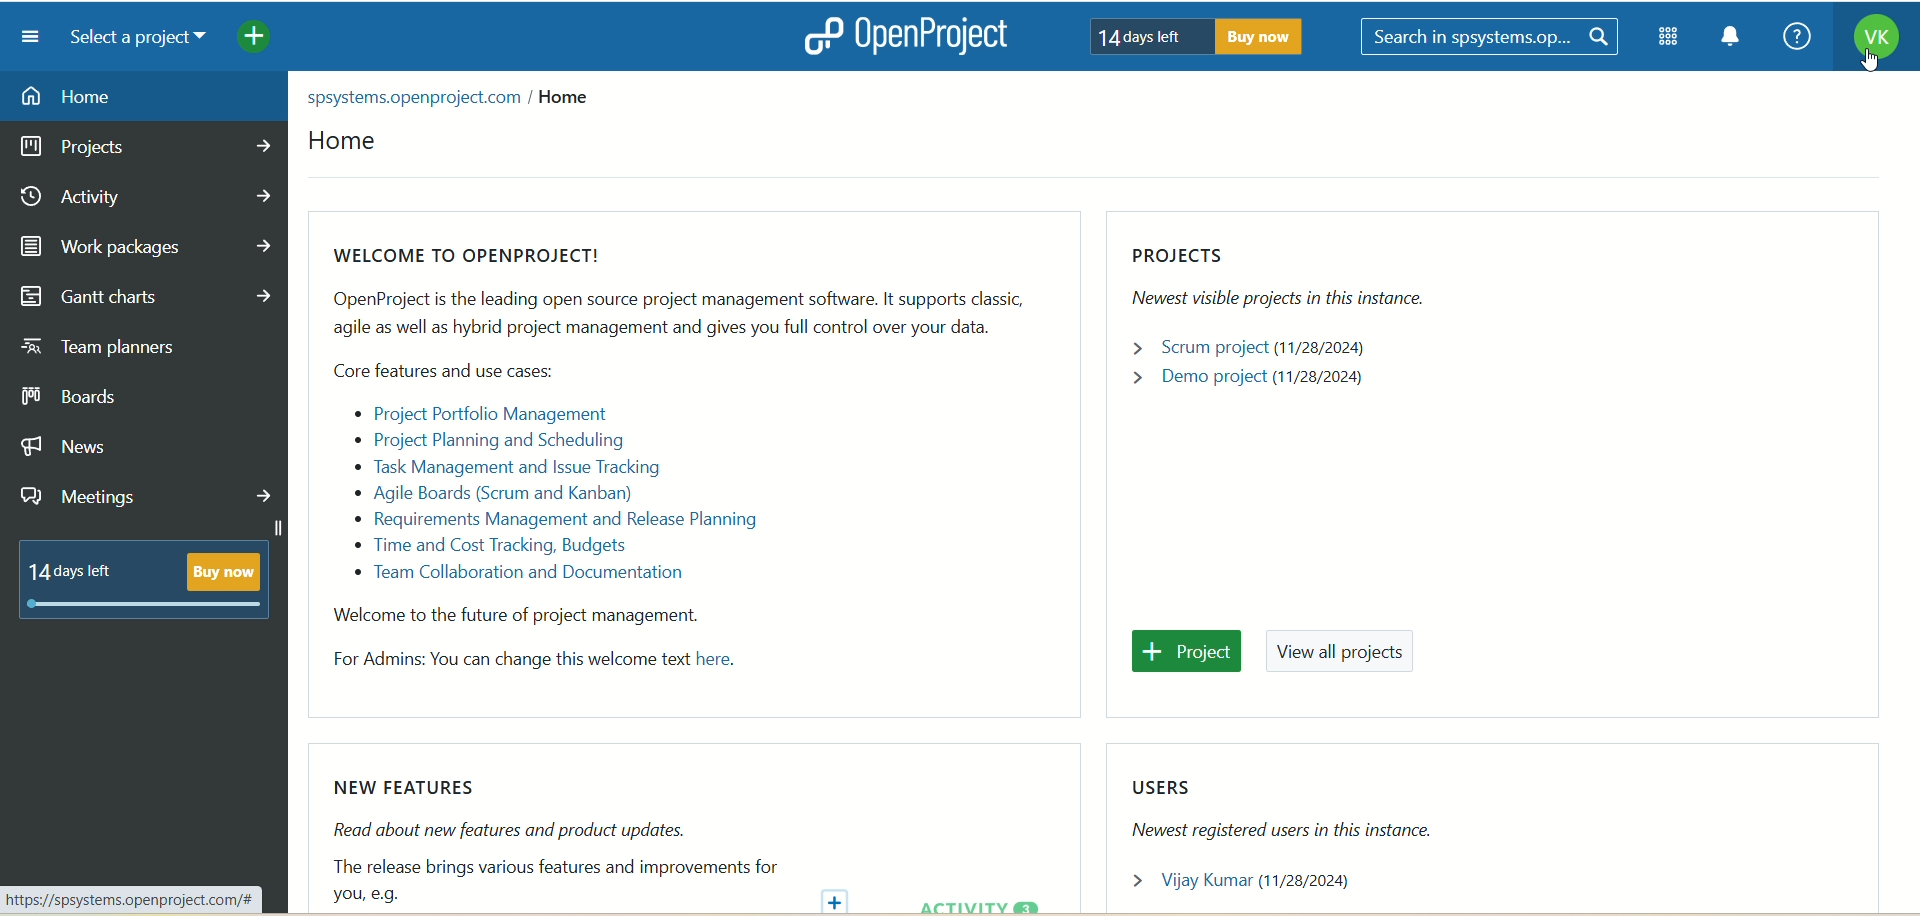  What do you see at coordinates (343, 146) in the screenshot?
I see `home` at bounding box center [343, 146].